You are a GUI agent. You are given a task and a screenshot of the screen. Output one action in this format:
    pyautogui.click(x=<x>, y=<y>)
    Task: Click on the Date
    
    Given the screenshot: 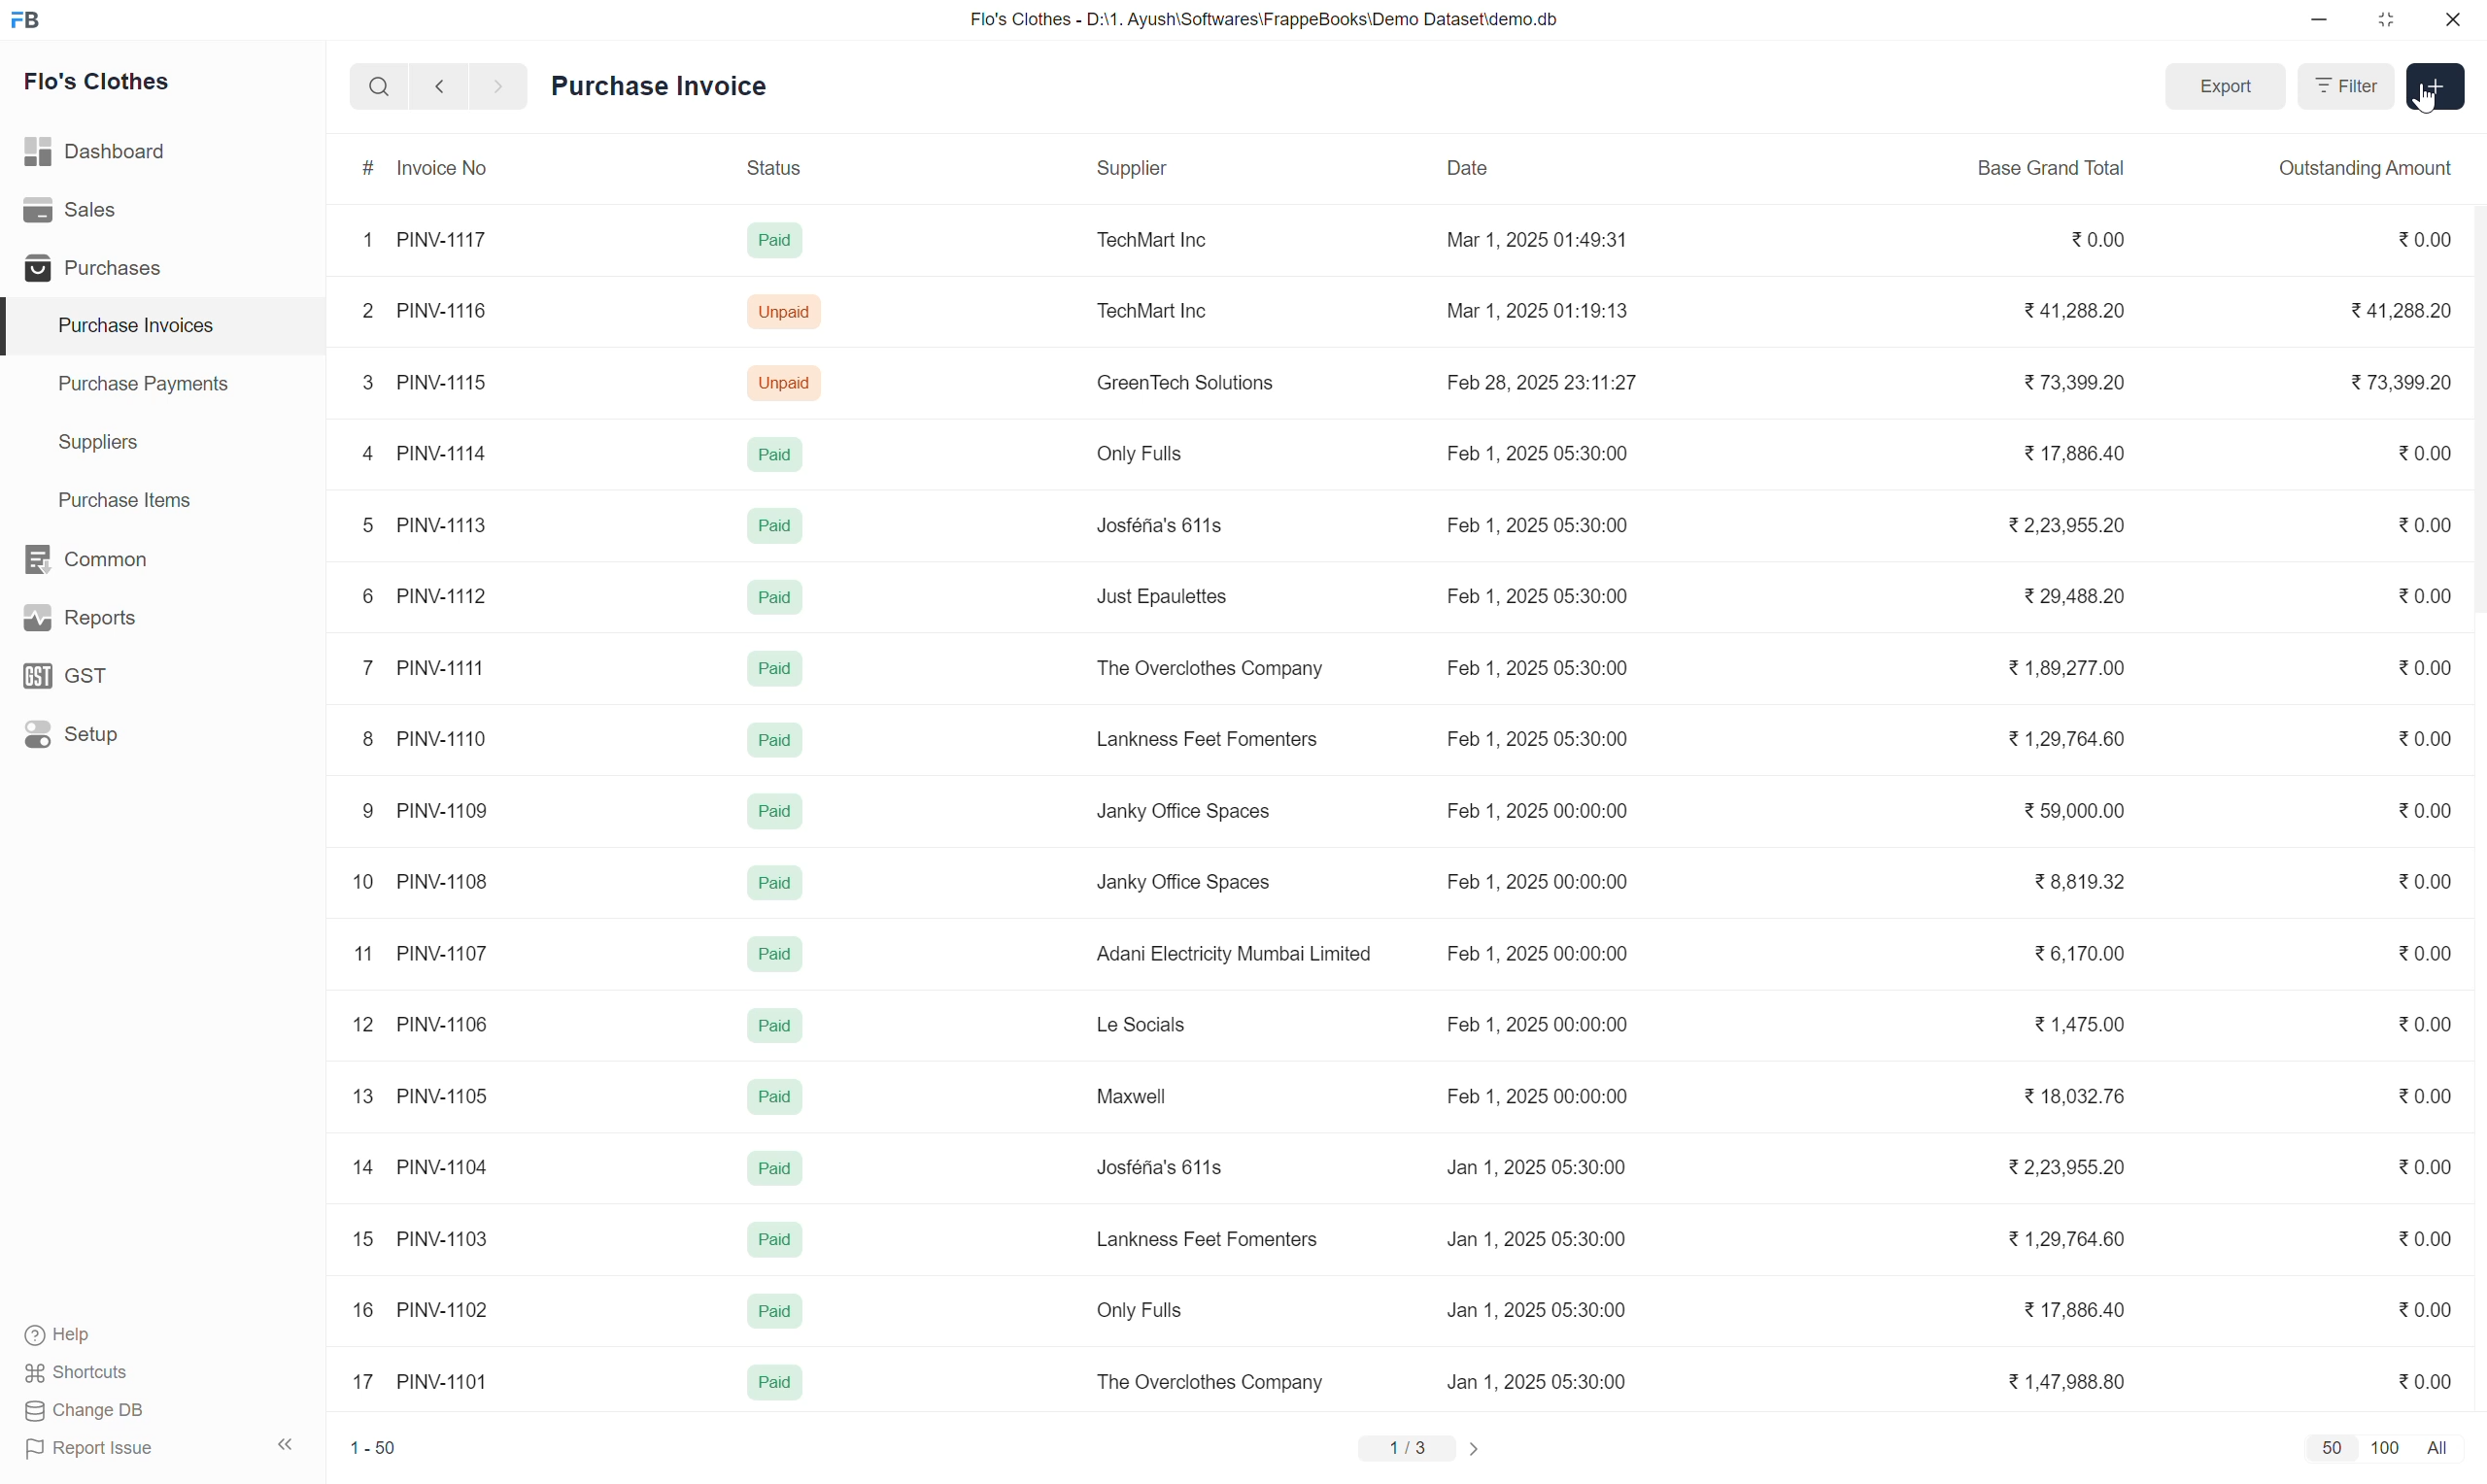 What is the action you would take?
    pyautogui.click(x=1553, y=170)
    